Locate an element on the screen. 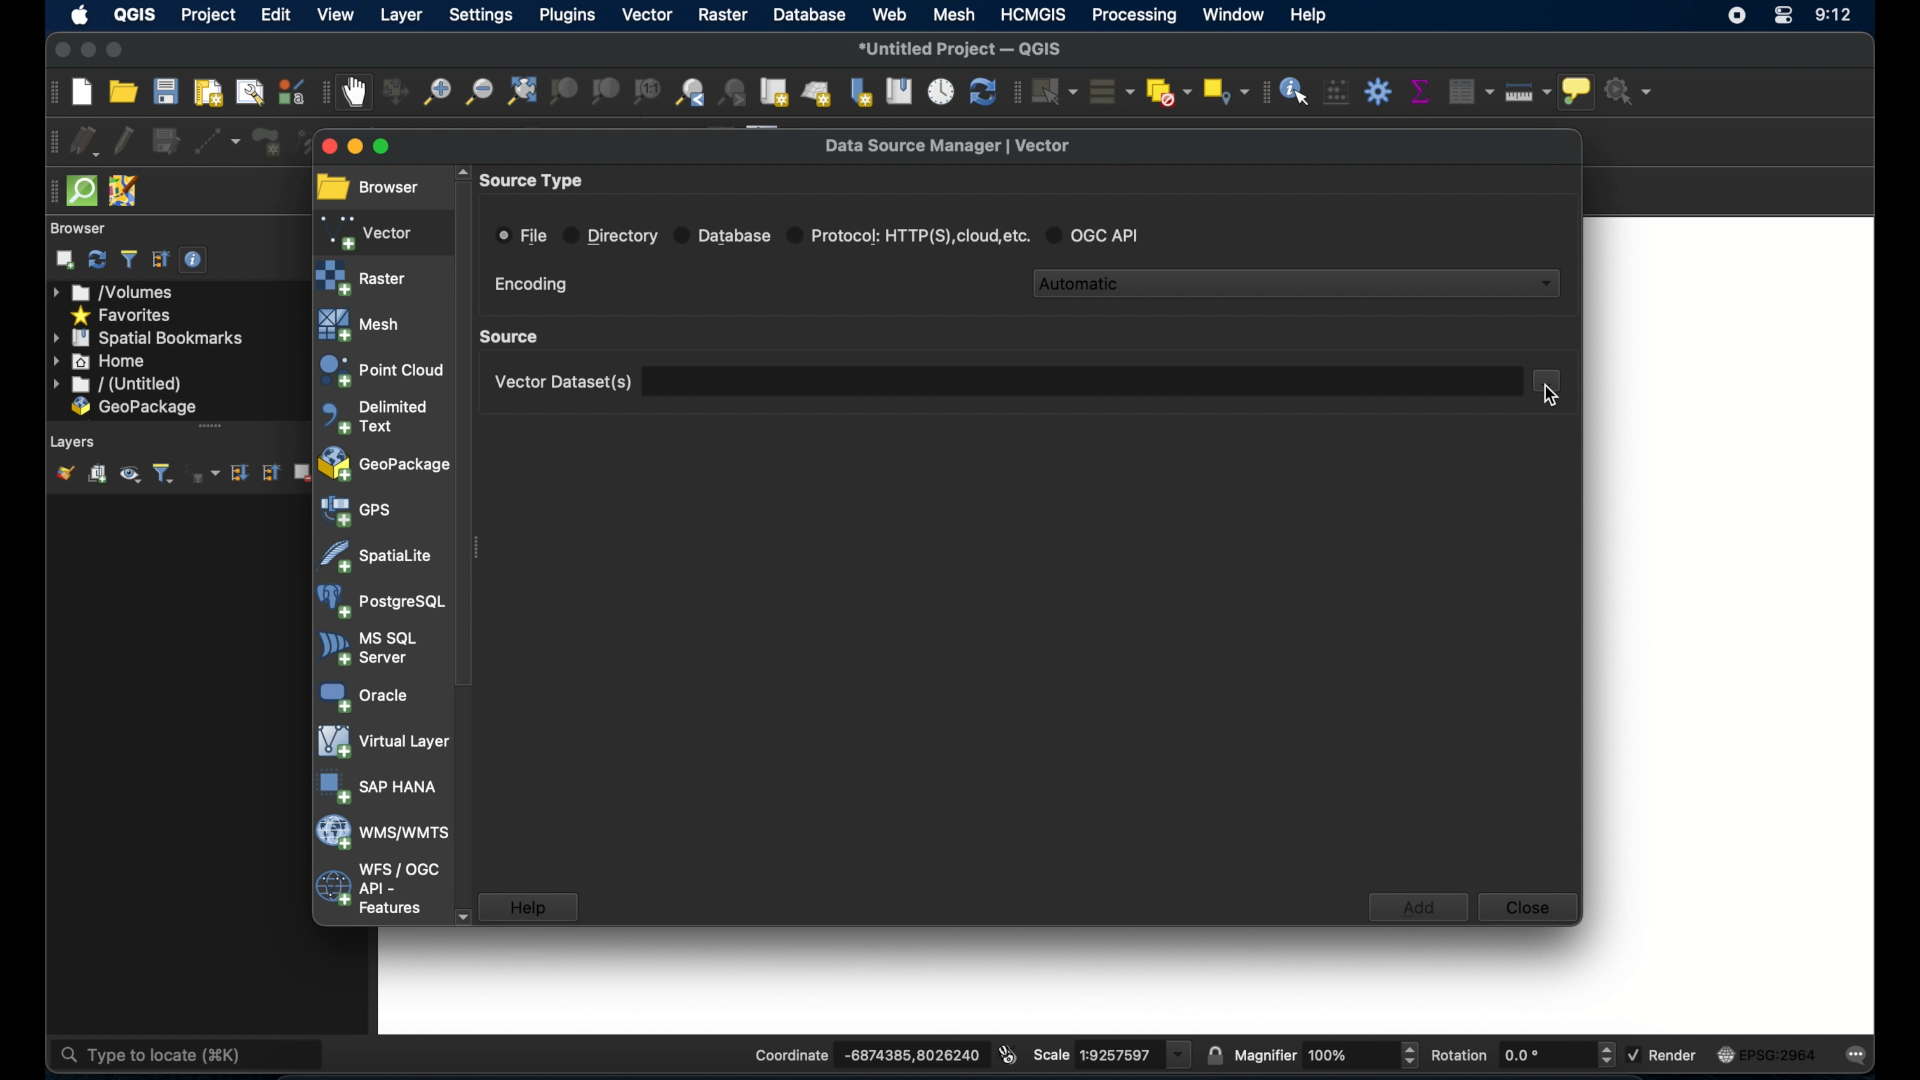 The image size is (1920, 1080). scale is located at coordinates (1111, 1054).